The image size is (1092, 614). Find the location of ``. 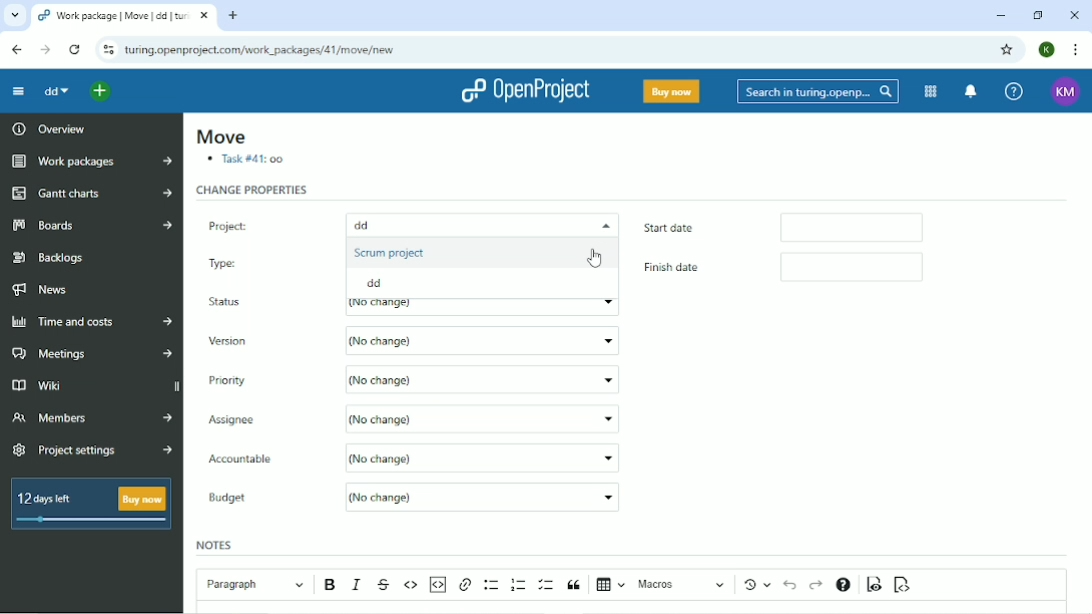

 is located at coordinates (478, 224).